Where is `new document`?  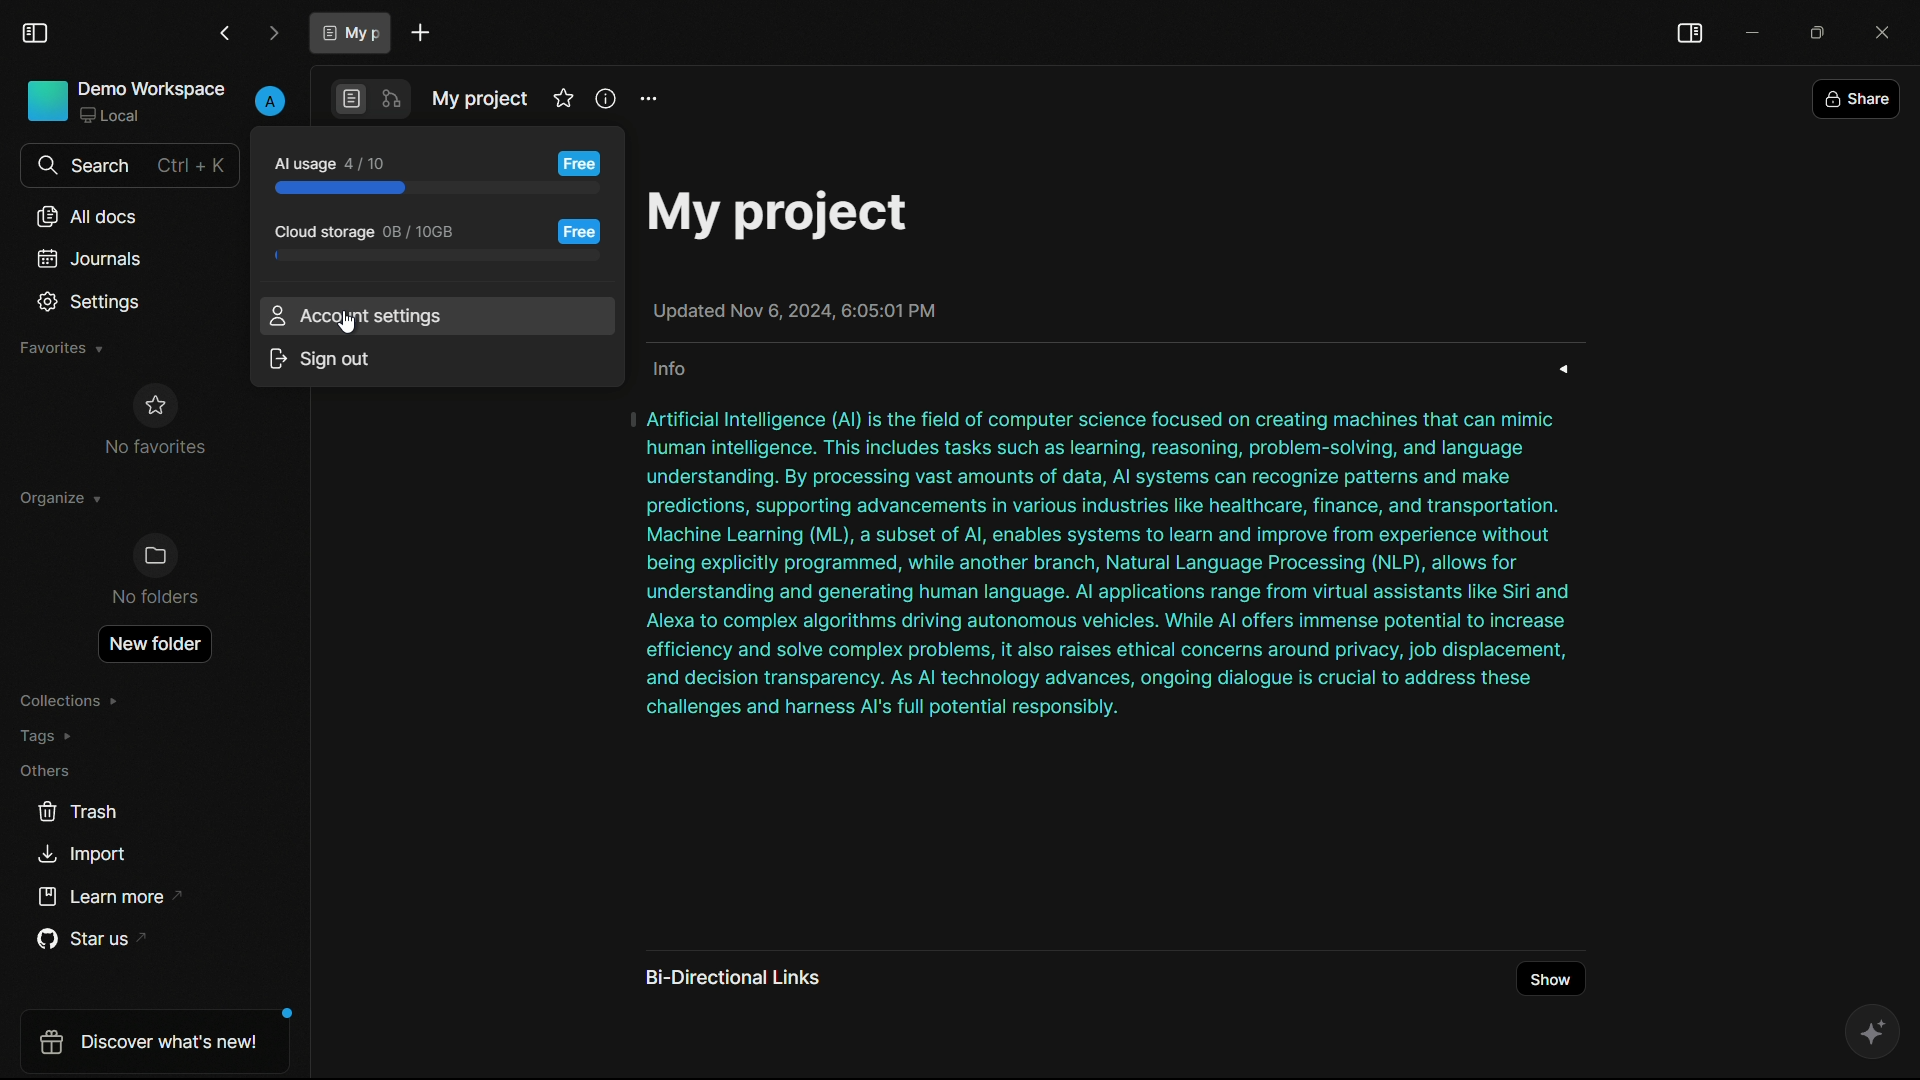
new document is located at coordinates (418, 32).